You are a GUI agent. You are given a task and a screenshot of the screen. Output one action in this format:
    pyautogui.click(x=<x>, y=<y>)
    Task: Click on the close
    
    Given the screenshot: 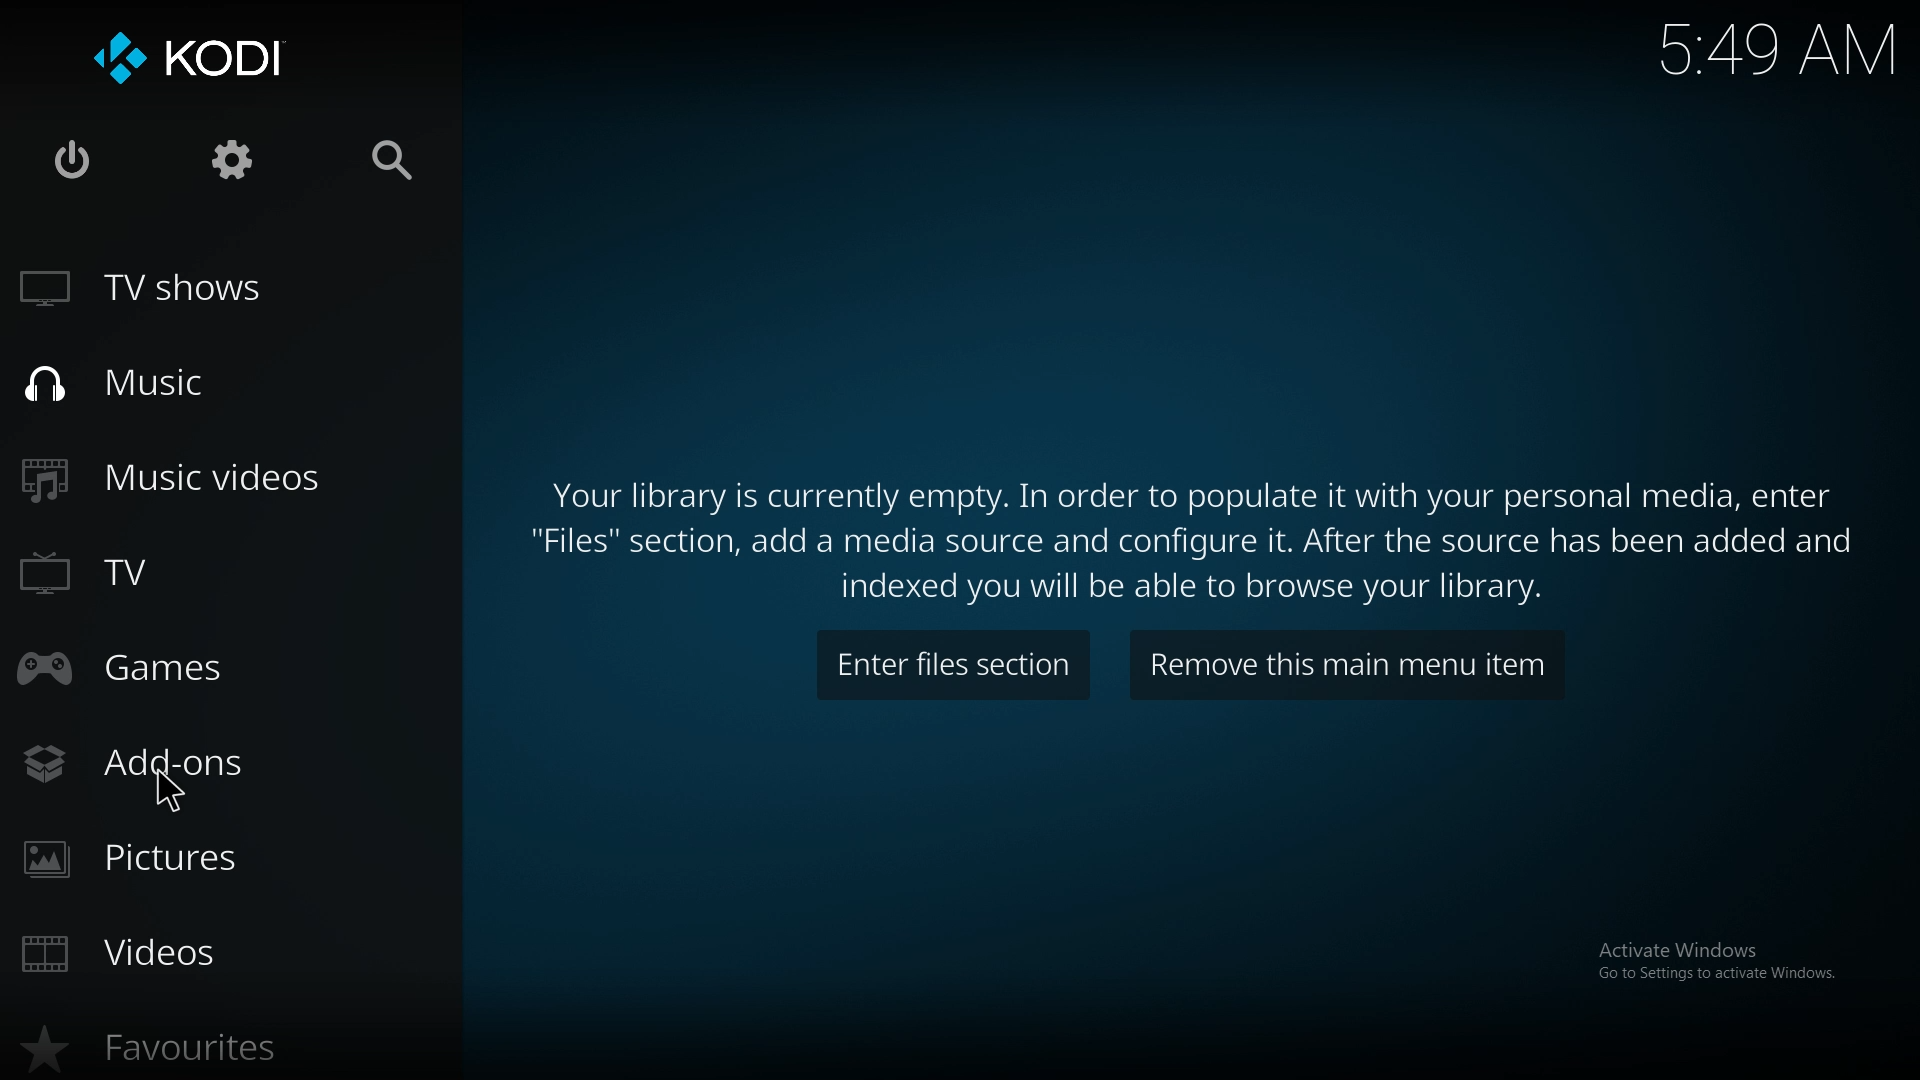 What is the action you would take?
    pyautogui.click(x=75, y=164)
    